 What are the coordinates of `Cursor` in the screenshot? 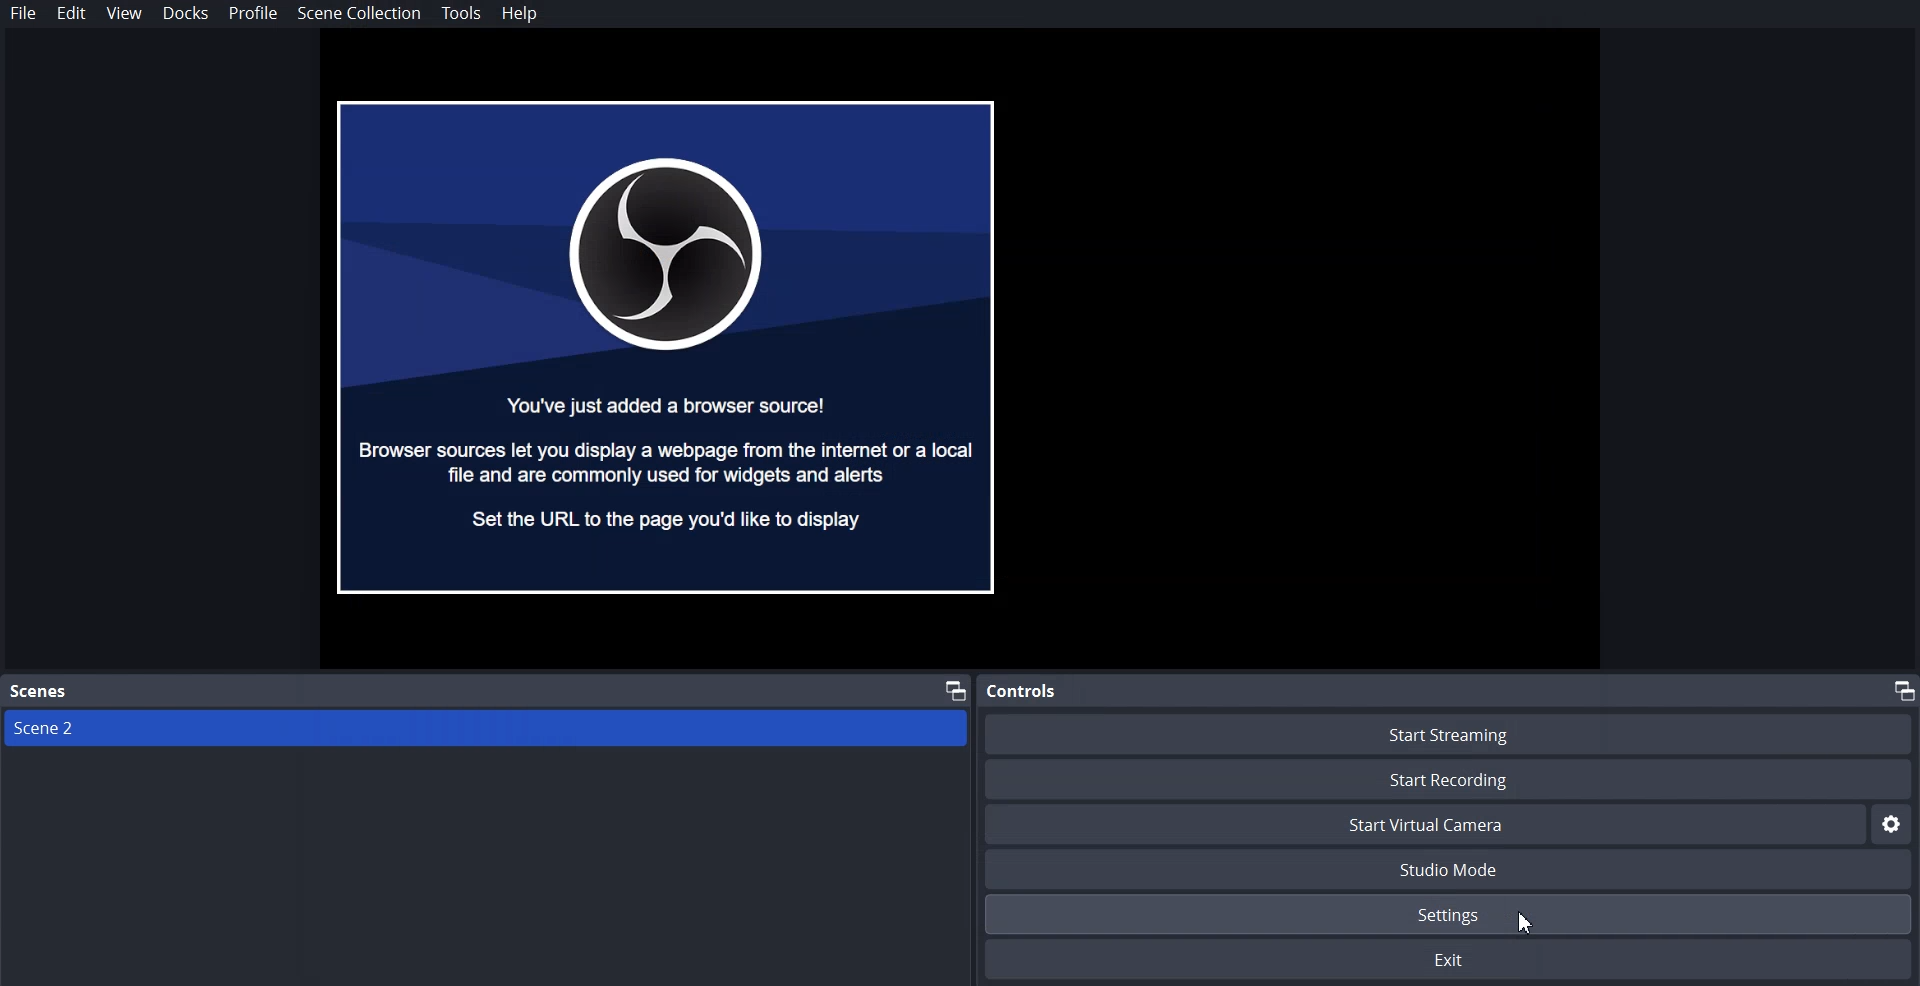 It's located at (1525, 915).